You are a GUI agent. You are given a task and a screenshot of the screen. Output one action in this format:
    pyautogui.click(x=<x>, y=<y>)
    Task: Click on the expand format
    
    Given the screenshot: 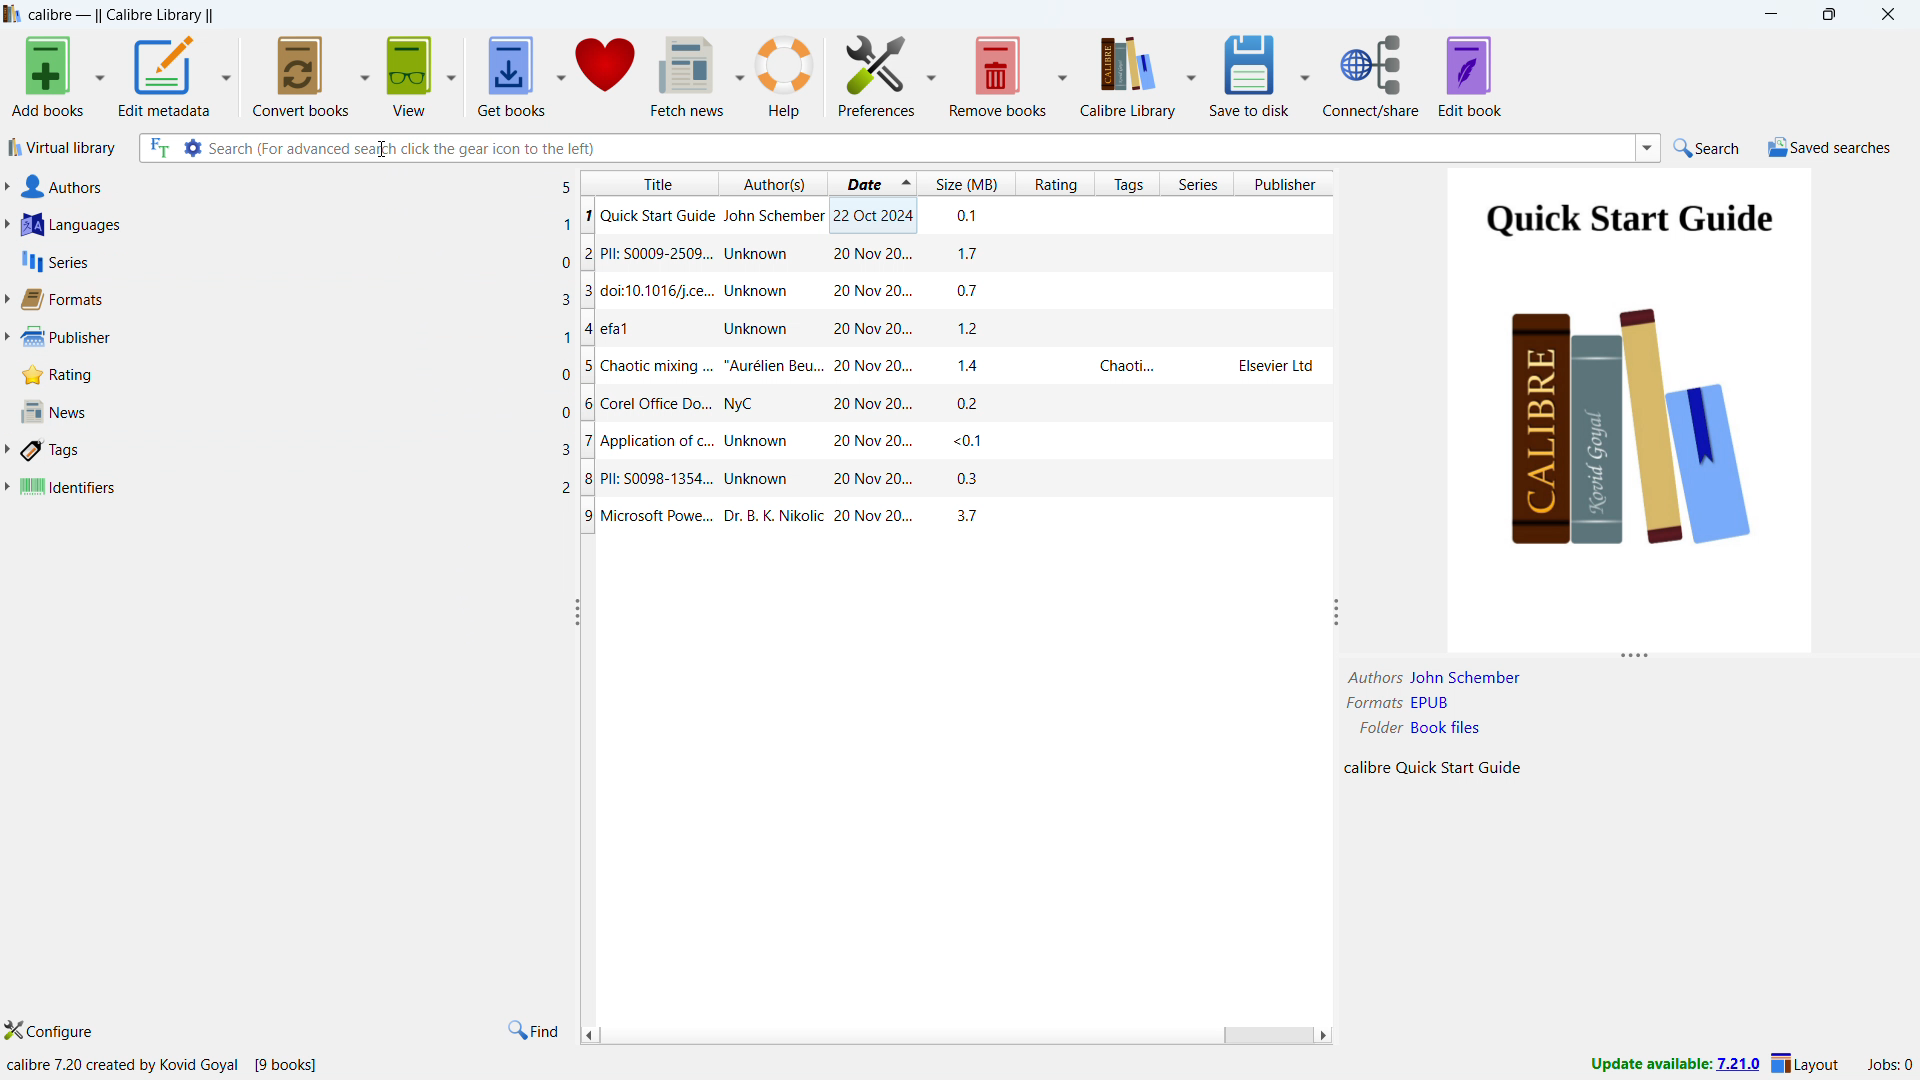 What is the action you would take?
    pyautogui.click(x=6, y=301)
    